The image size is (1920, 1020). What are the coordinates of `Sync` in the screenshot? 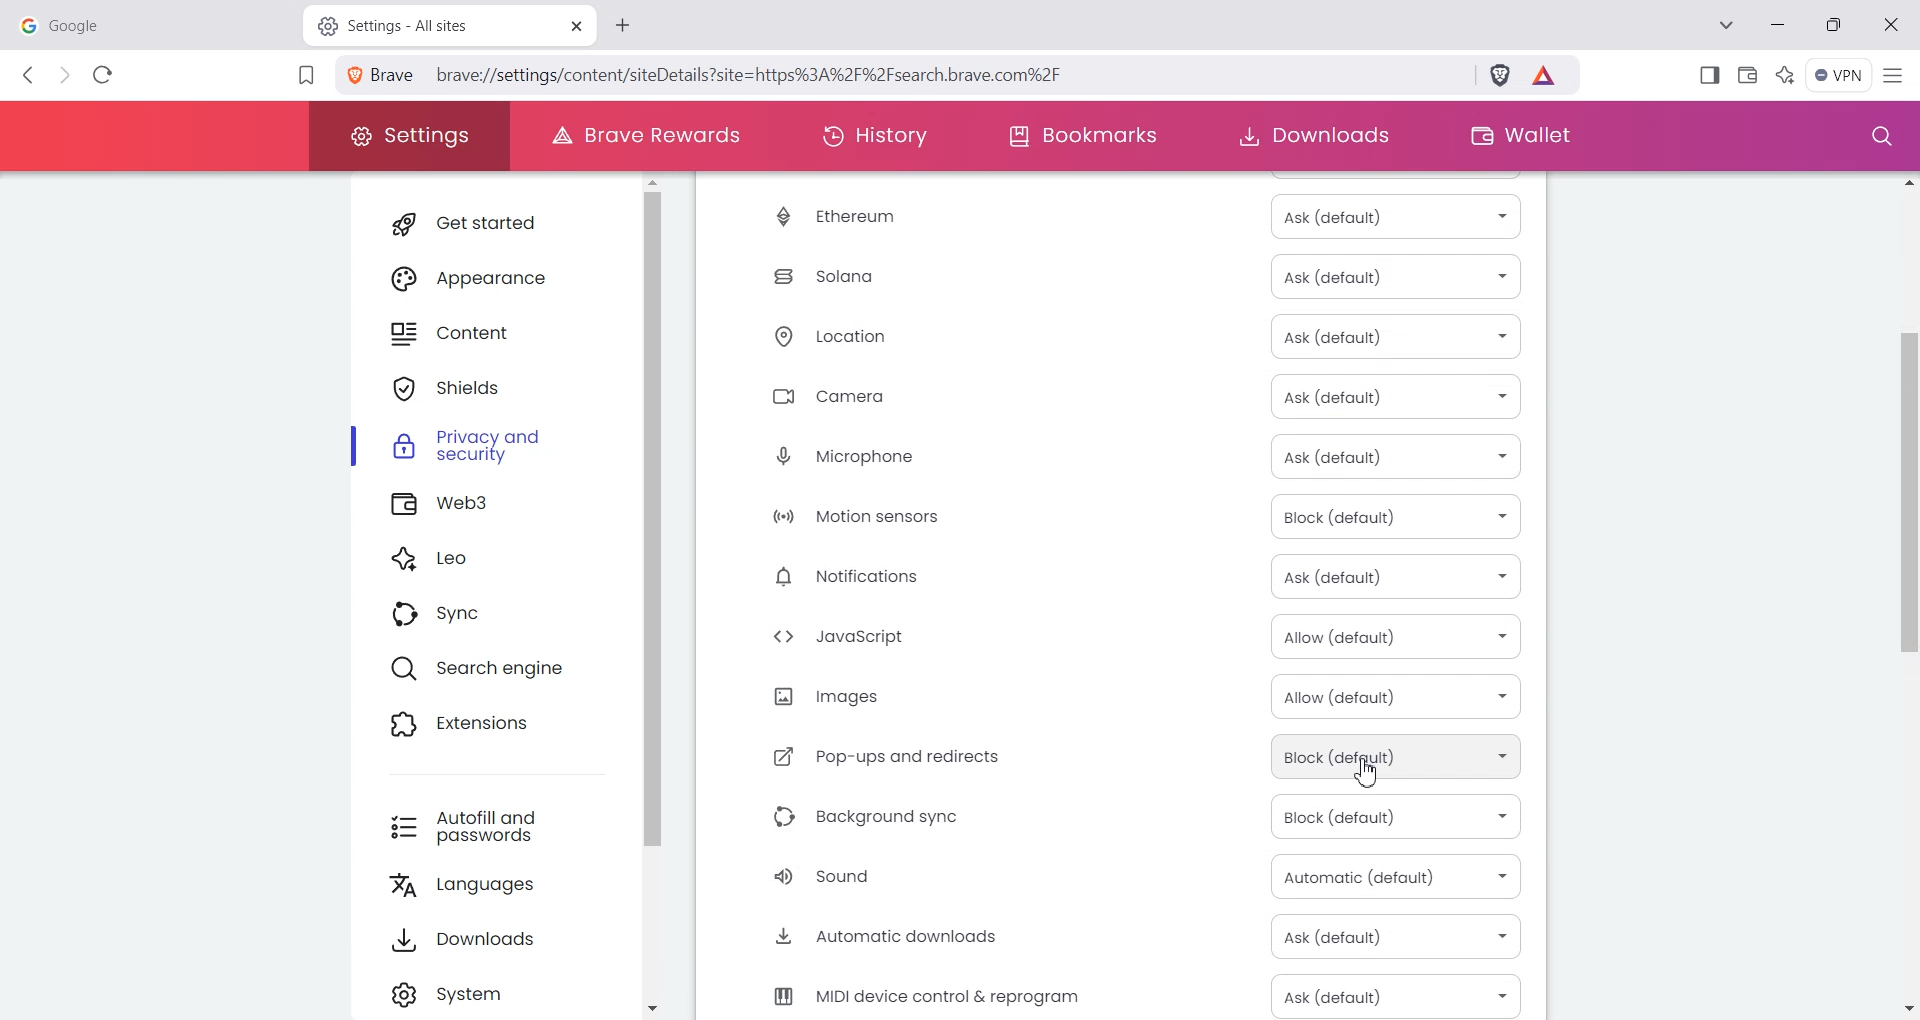 It's located at (491, 616).